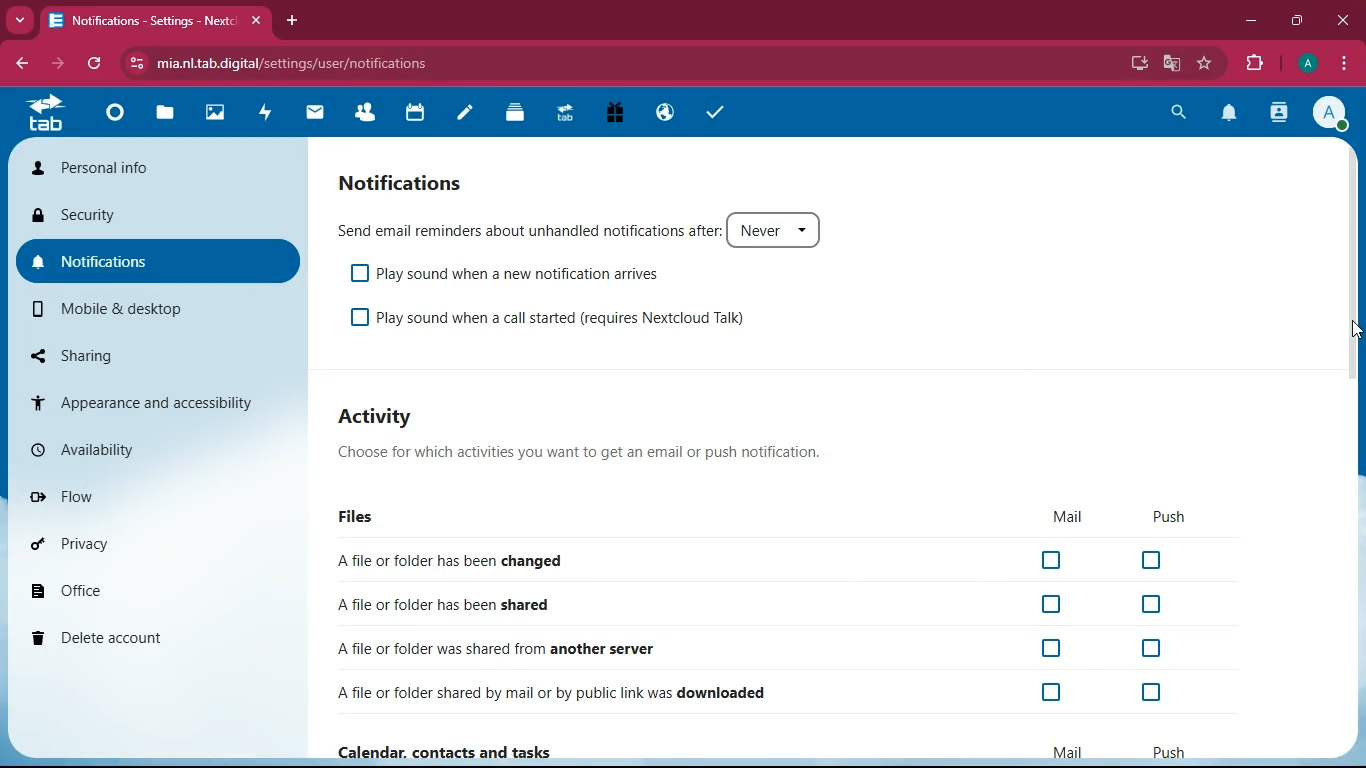  What do you see at coordinates (616, 115) in the screenshot?
I see `gift` at bounding box center [616, 115].